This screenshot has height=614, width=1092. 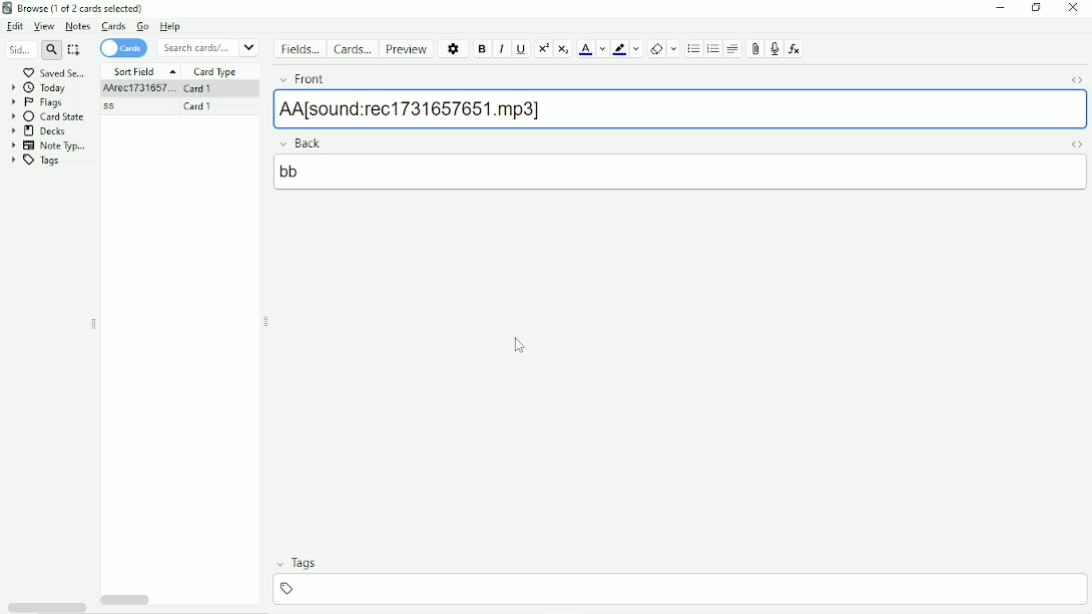 I want to click on Cards, so click(x=115, y=26).